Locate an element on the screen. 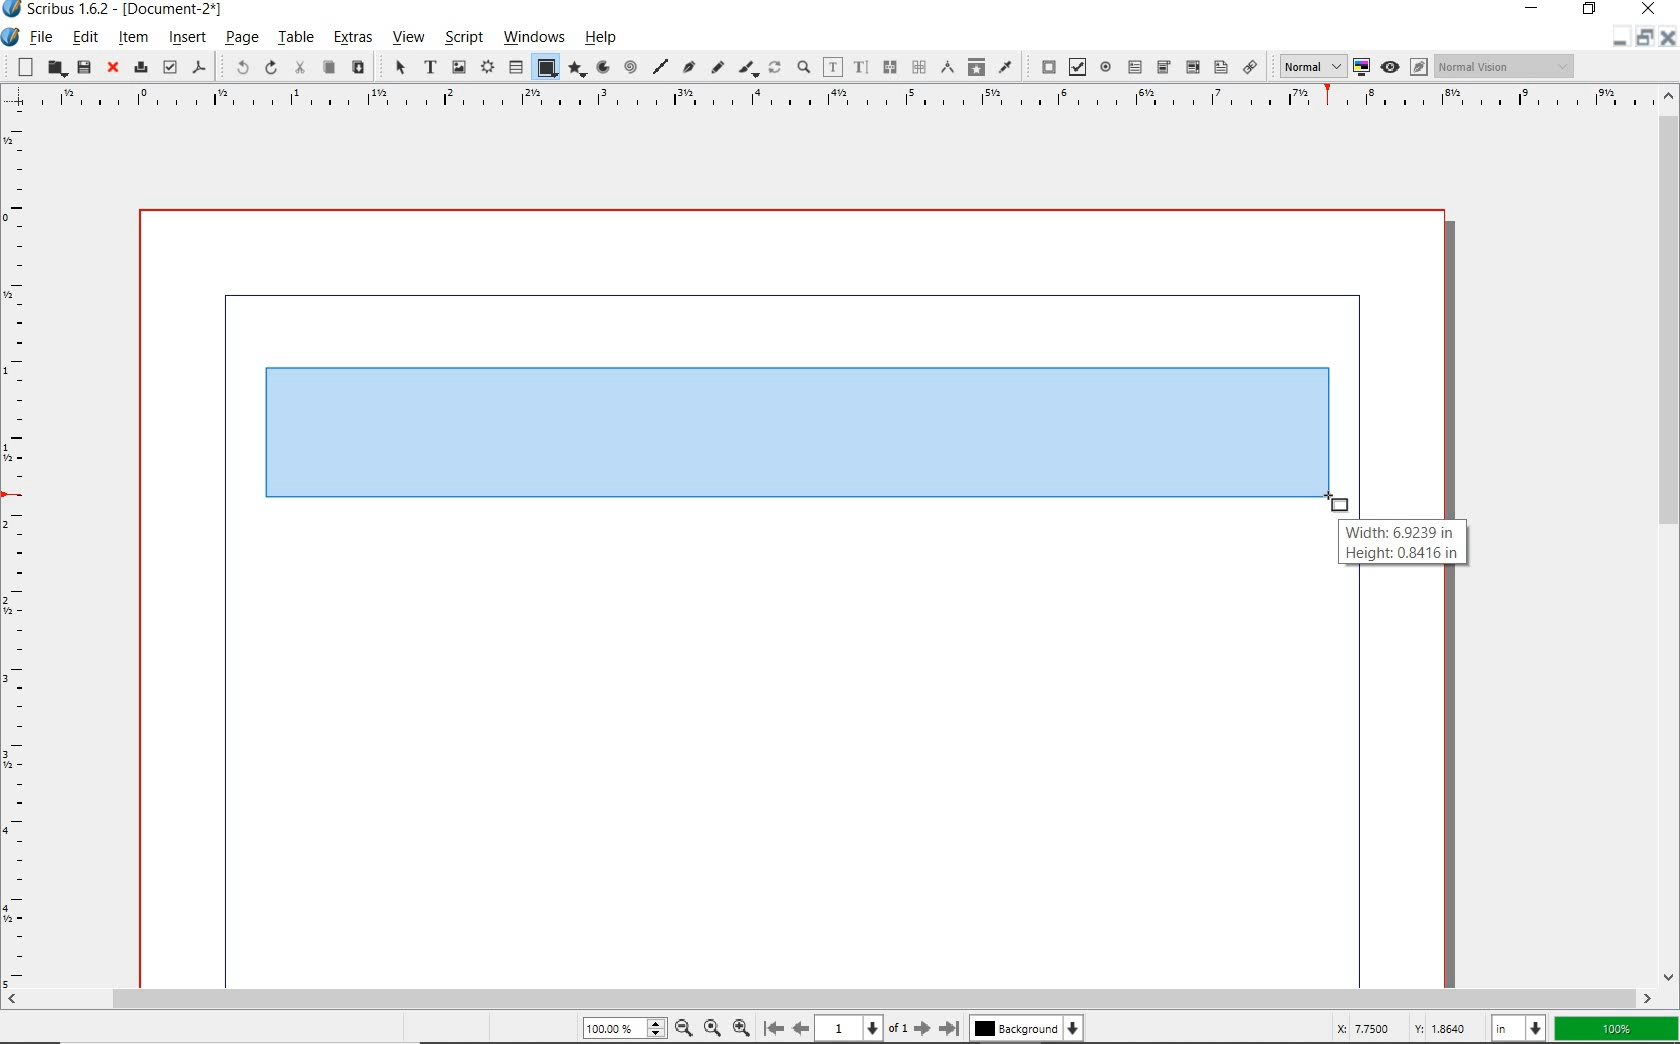 The image size is (1680, 1044). close is located at coordinates (1670, 39).